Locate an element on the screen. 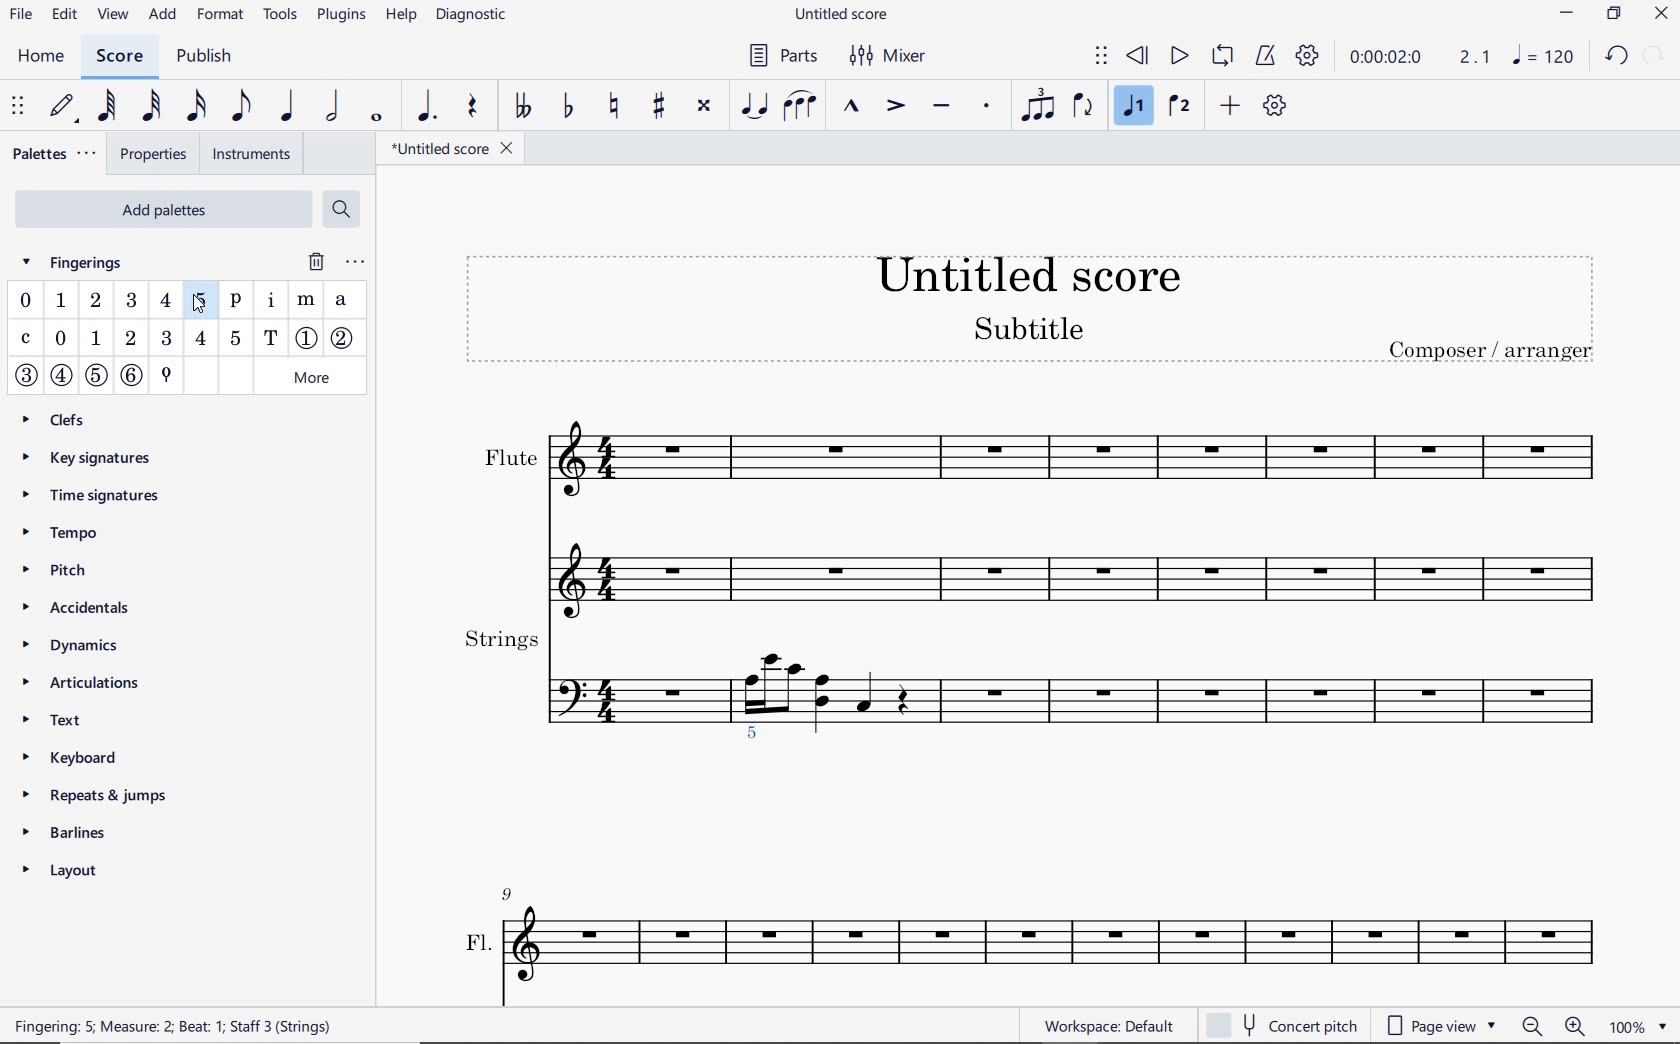 The height and width of the screenshot is (1044, 1680). slur is located at coordinates (798, 108).